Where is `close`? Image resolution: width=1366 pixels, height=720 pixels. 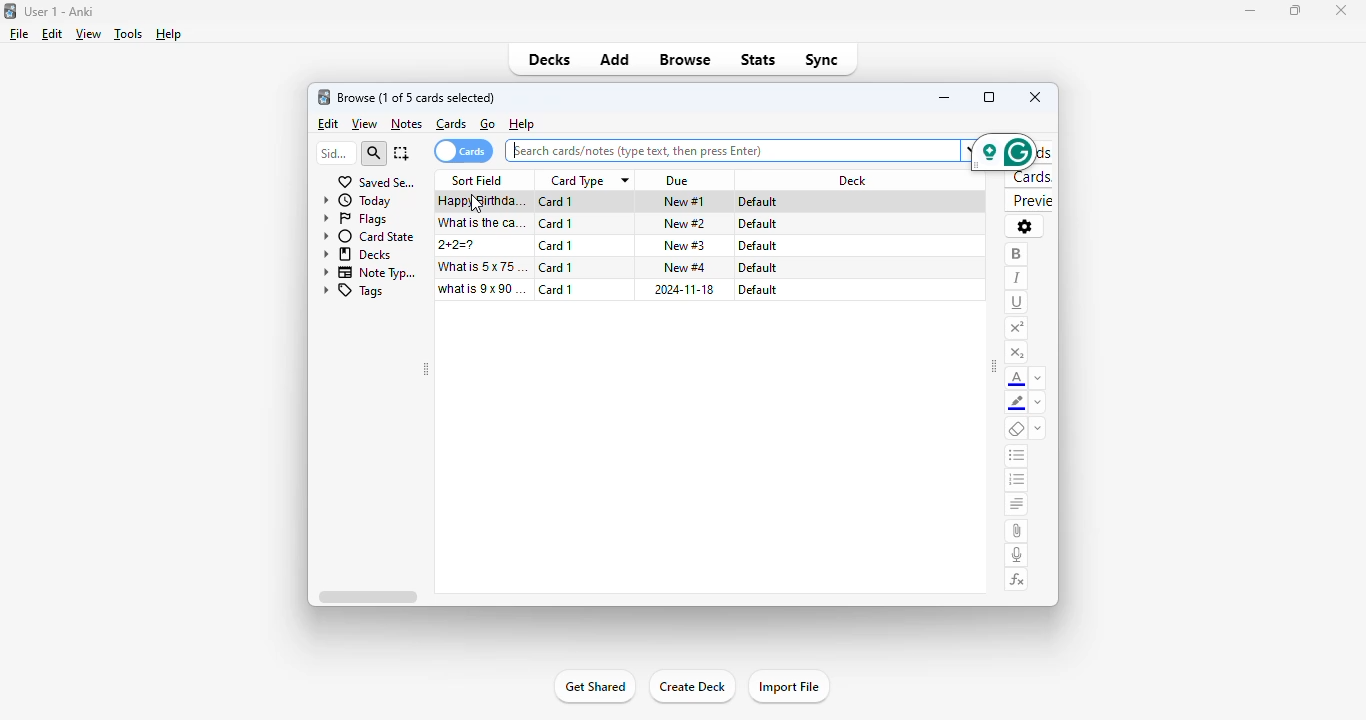
close is located at coordinates (1036, 96).